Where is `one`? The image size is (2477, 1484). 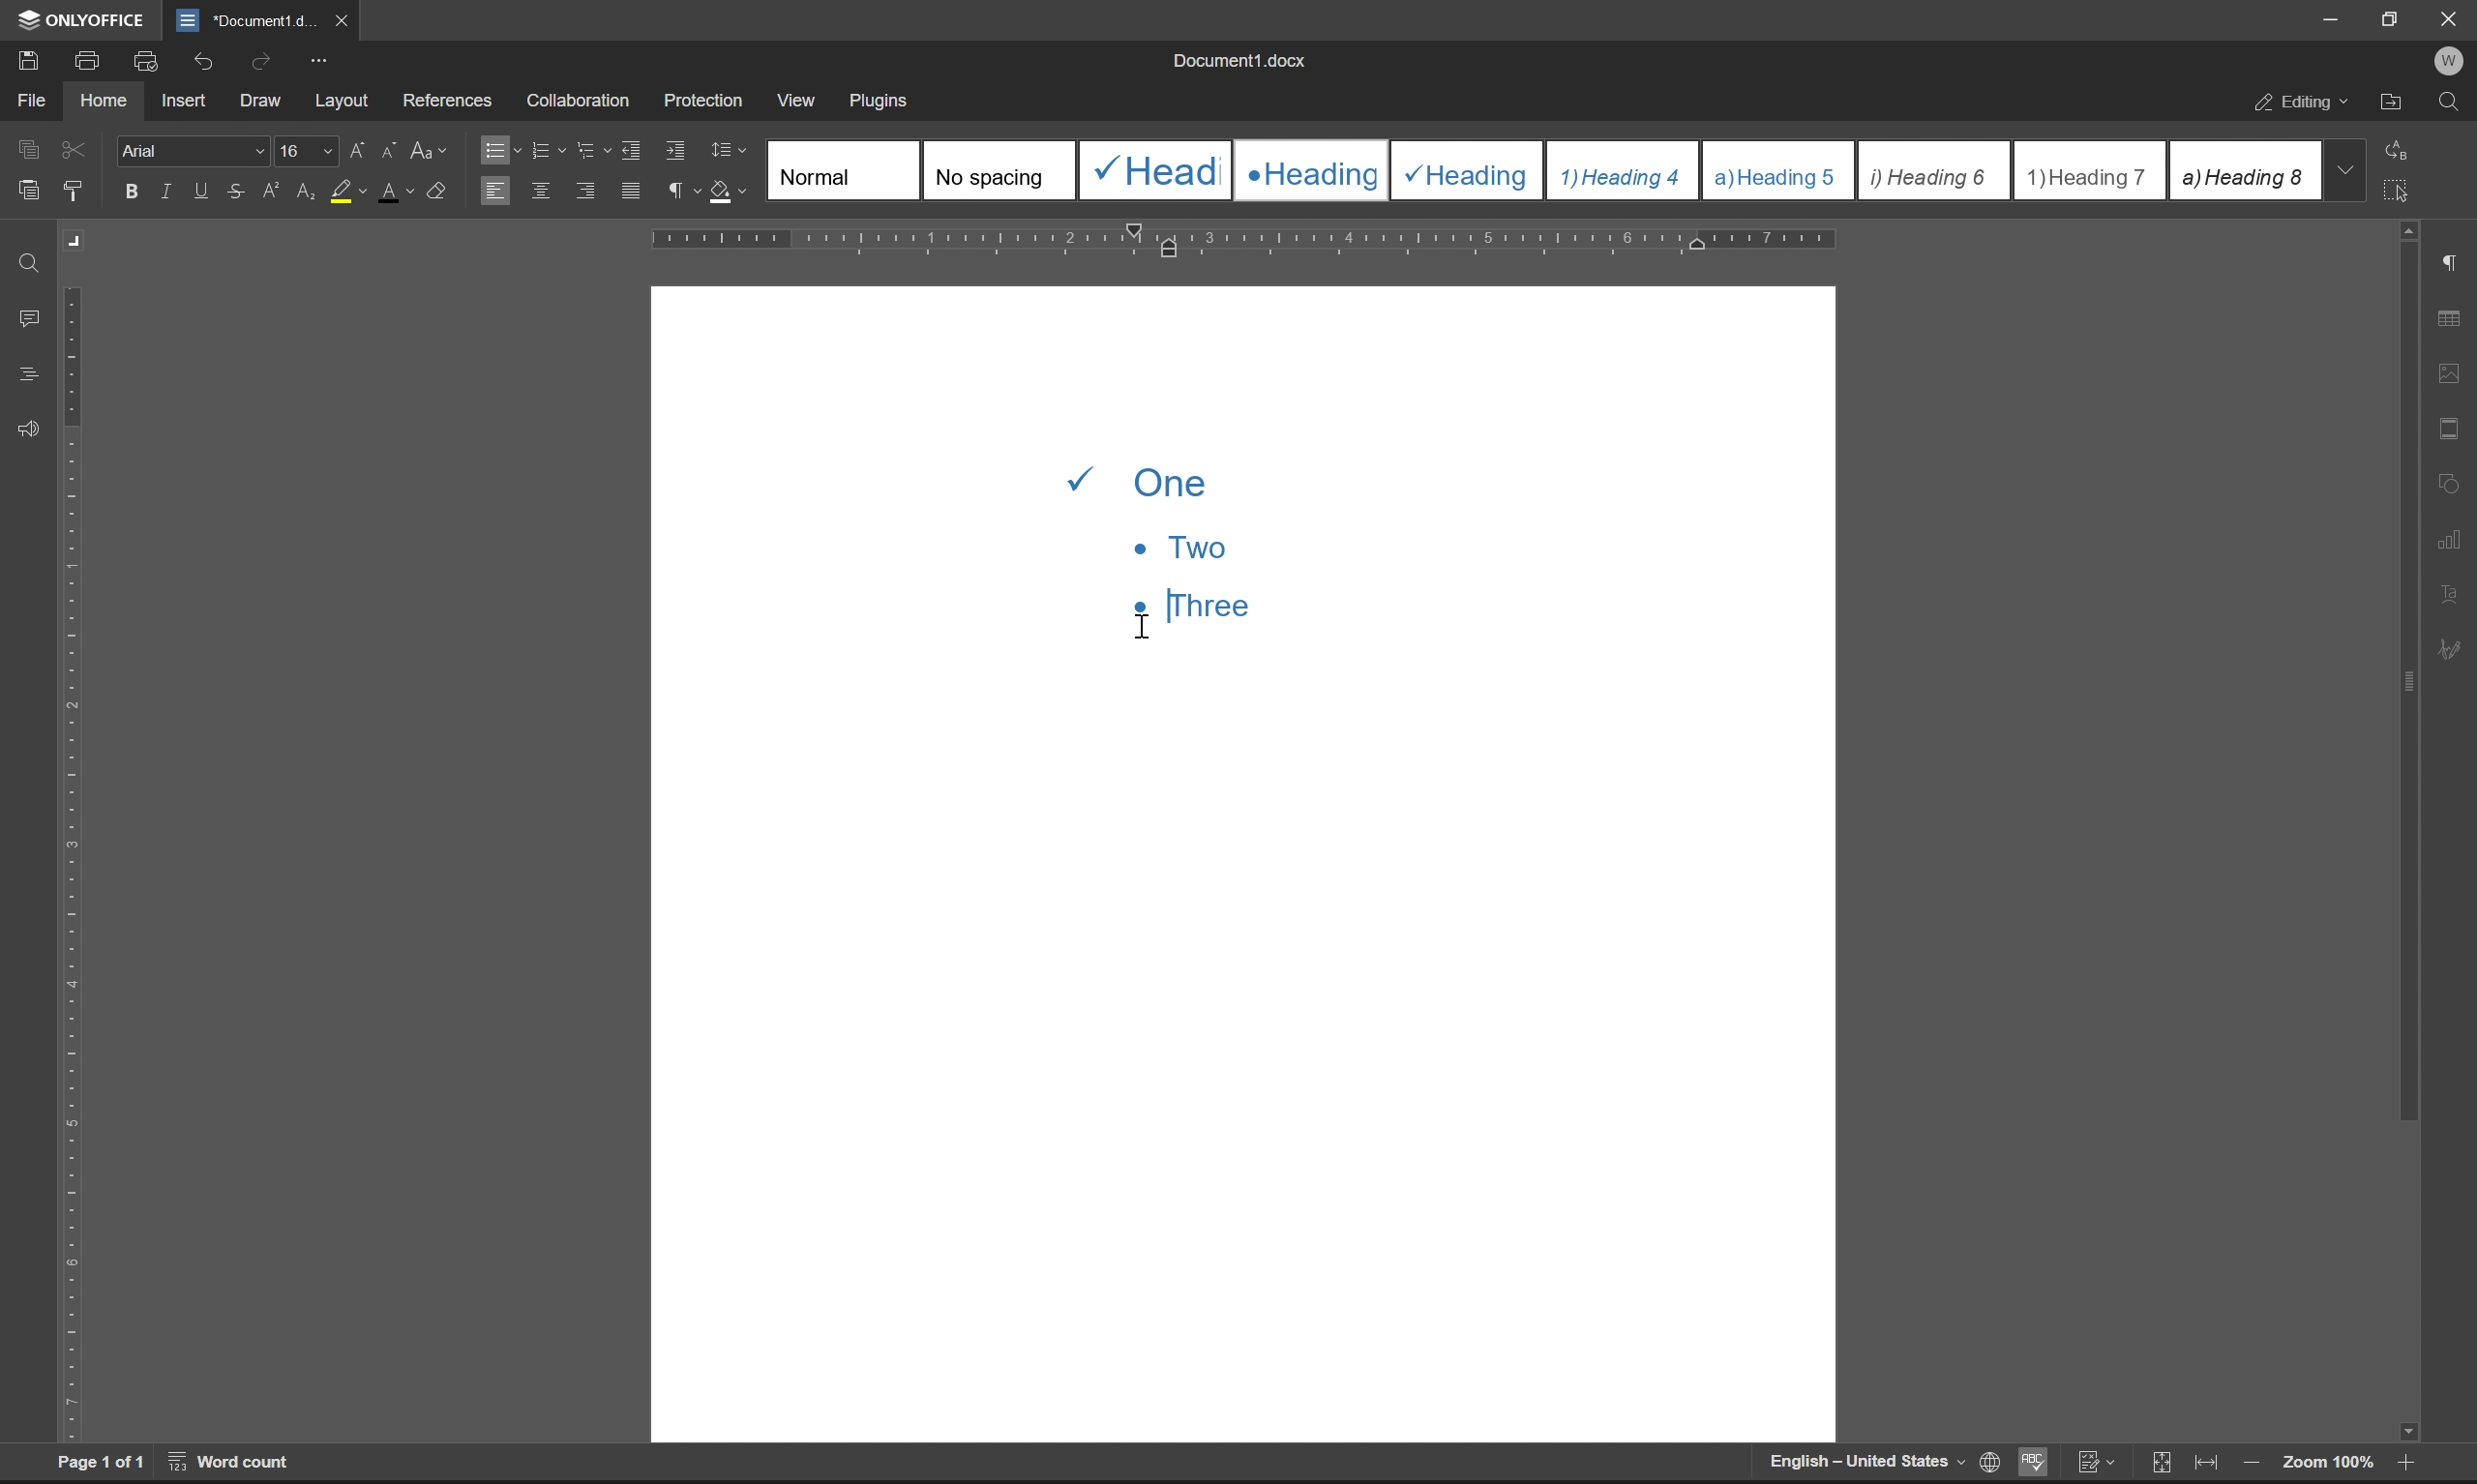
one is located at coordinates (1163, 476).